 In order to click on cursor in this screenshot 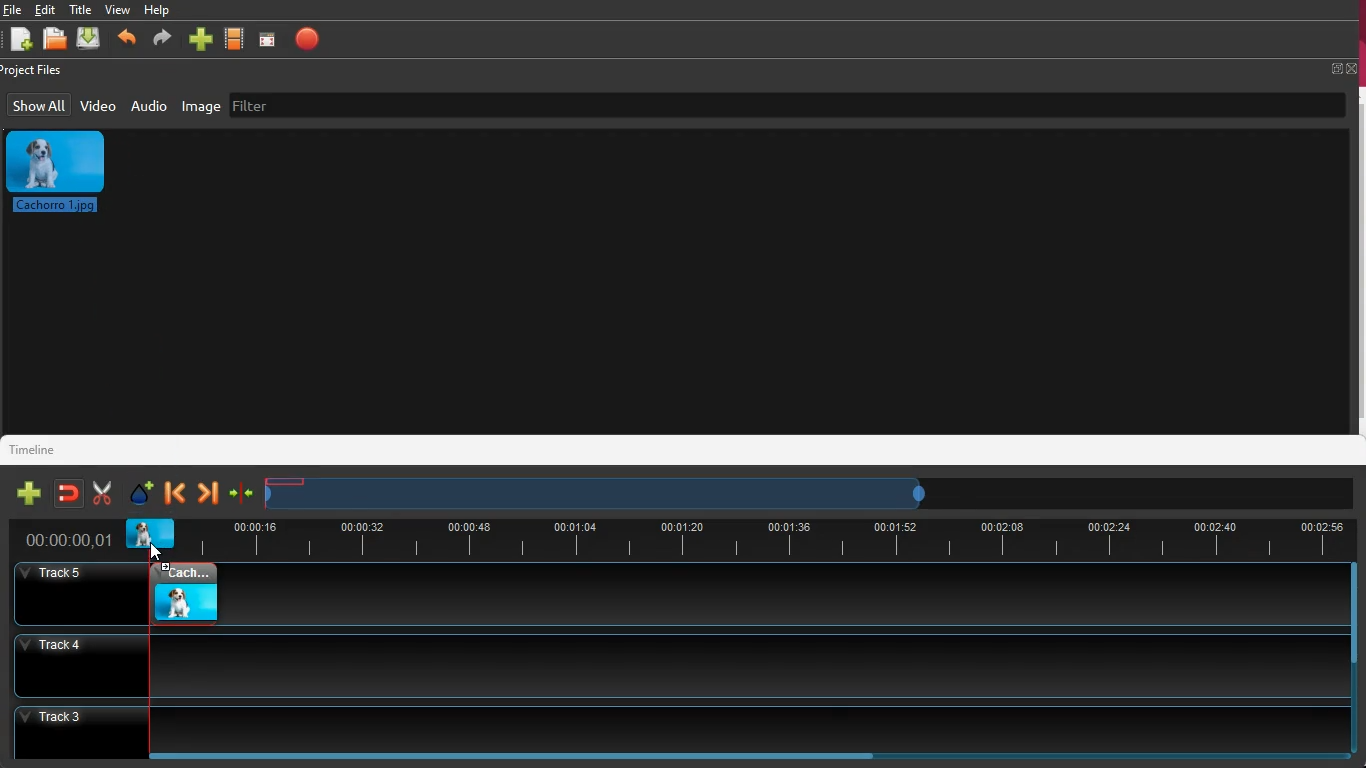, I will do `click(160, 551)`.